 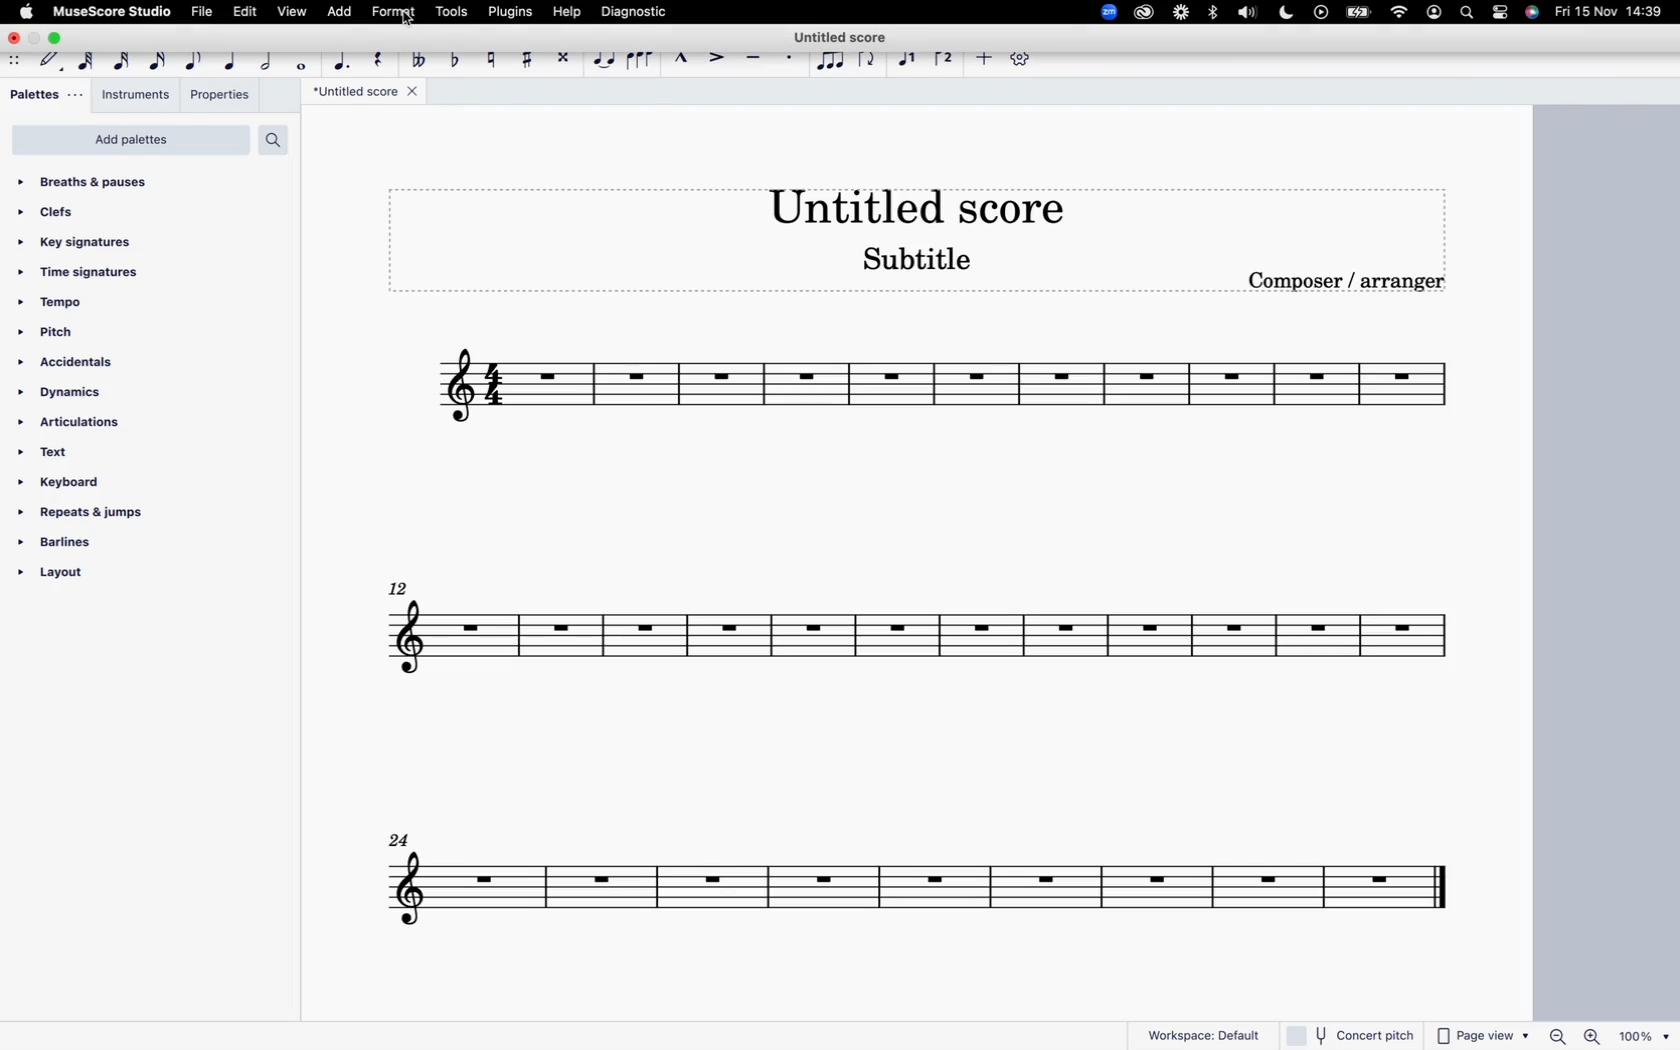 I want to click on properties, so click(x=217, y=96).